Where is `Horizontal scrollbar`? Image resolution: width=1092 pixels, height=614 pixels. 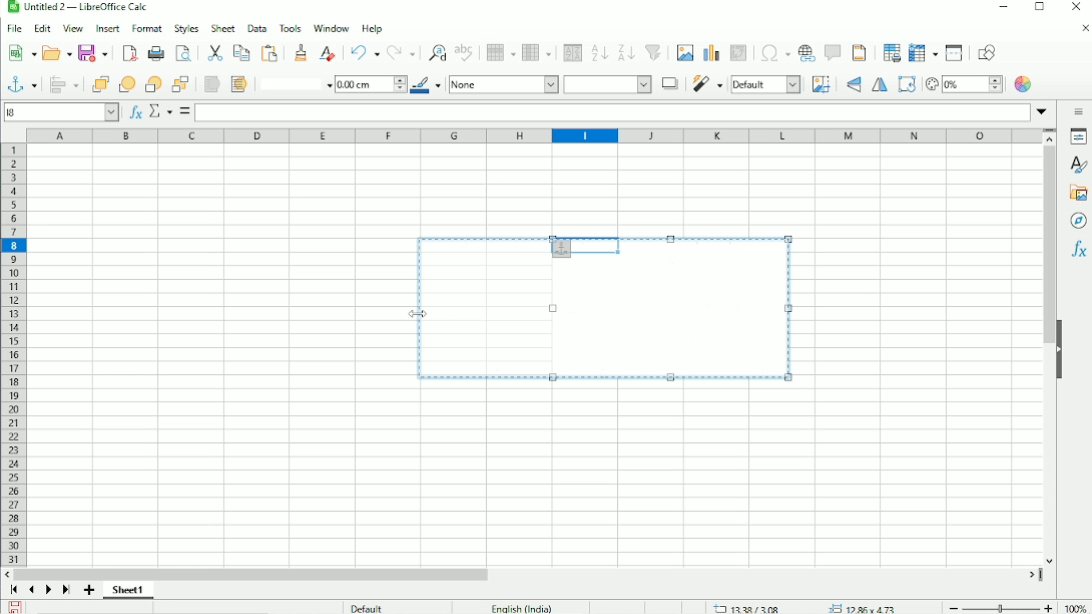 Horizontal scrollbar is located at coordinates (256, 573).